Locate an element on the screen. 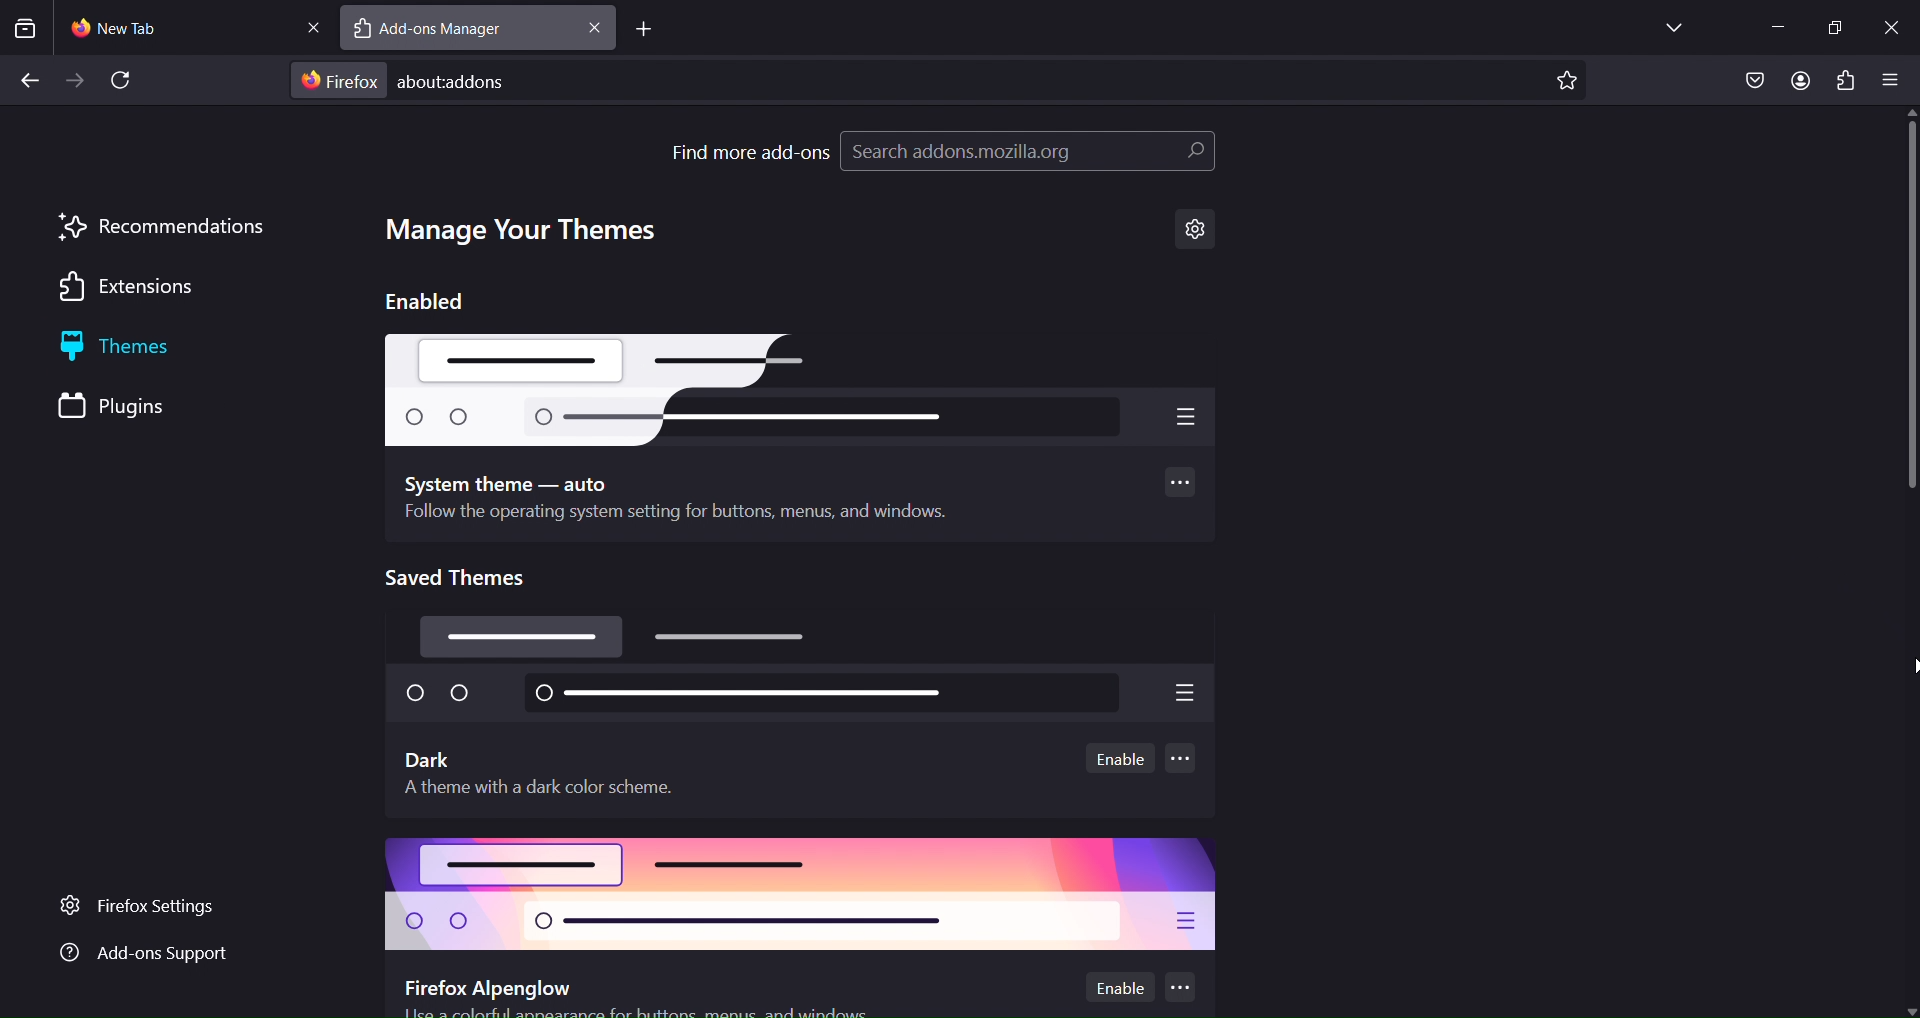 The width and height of the screenshot is (1920, 1018). extensions is located at coordinates (137, 289).